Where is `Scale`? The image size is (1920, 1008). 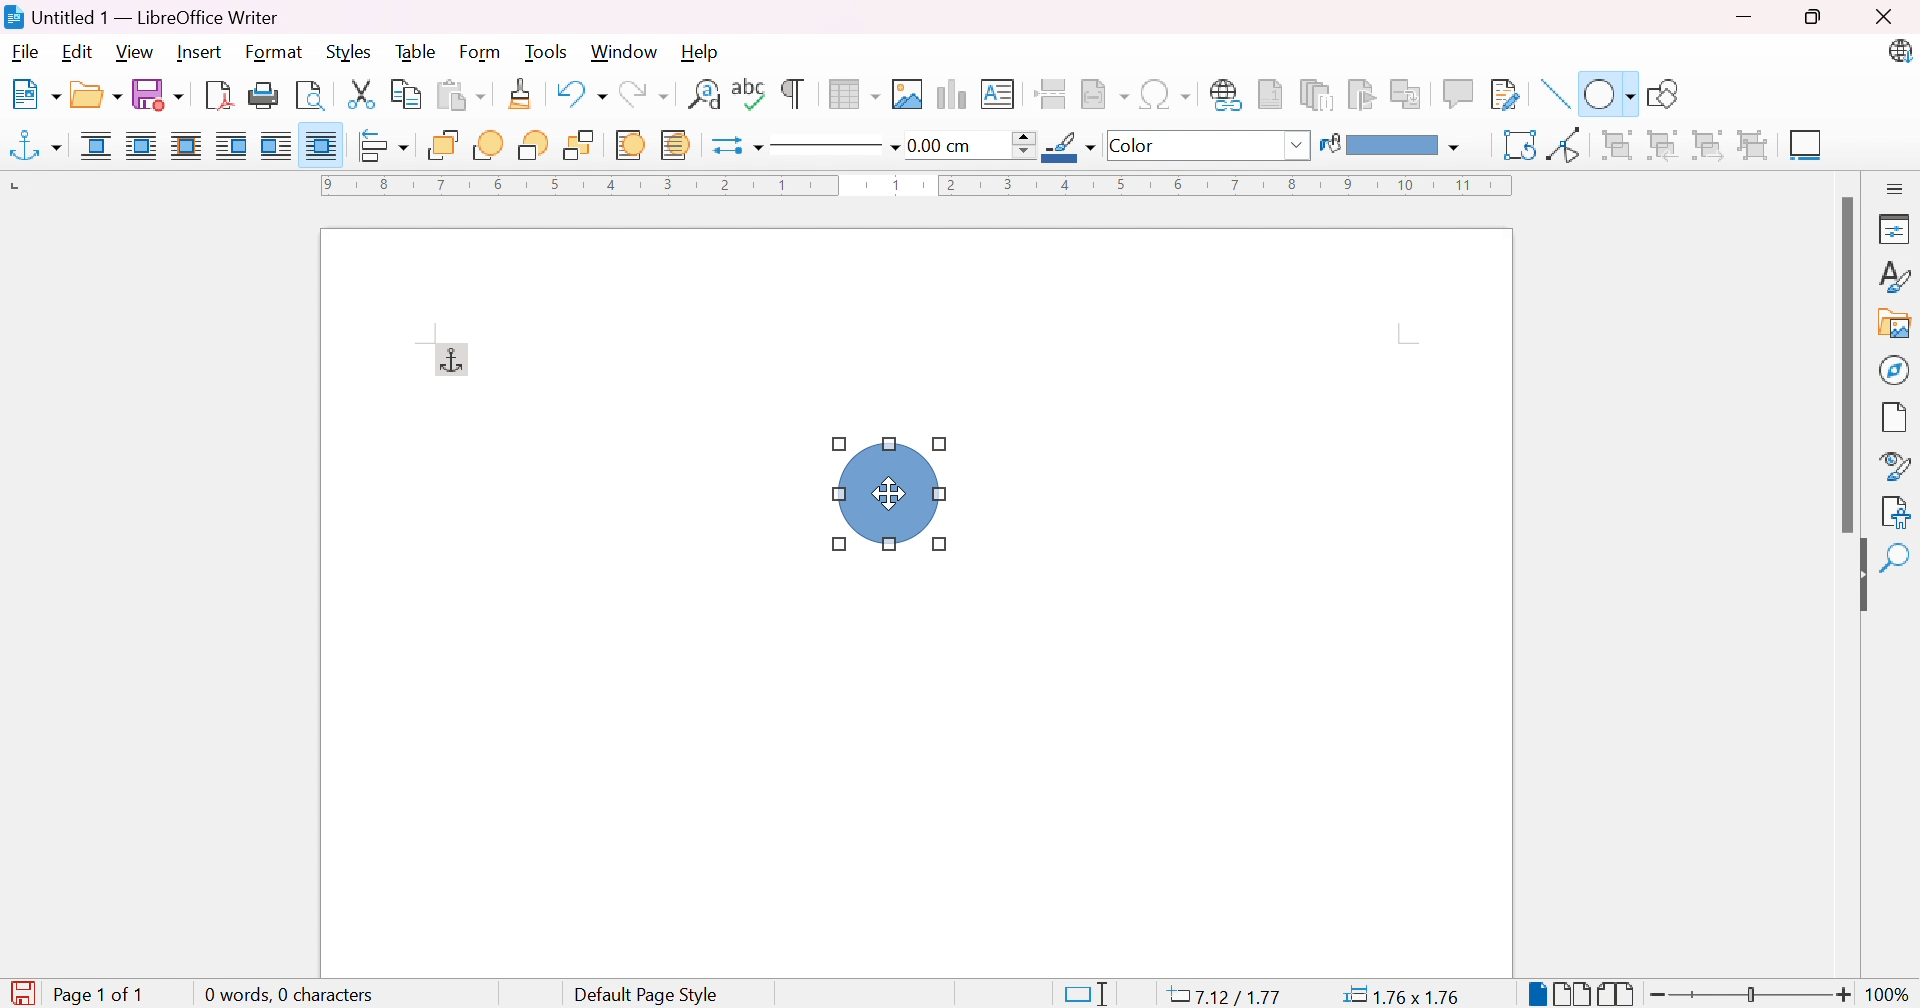
Scale is located at coordinates (915, 185).